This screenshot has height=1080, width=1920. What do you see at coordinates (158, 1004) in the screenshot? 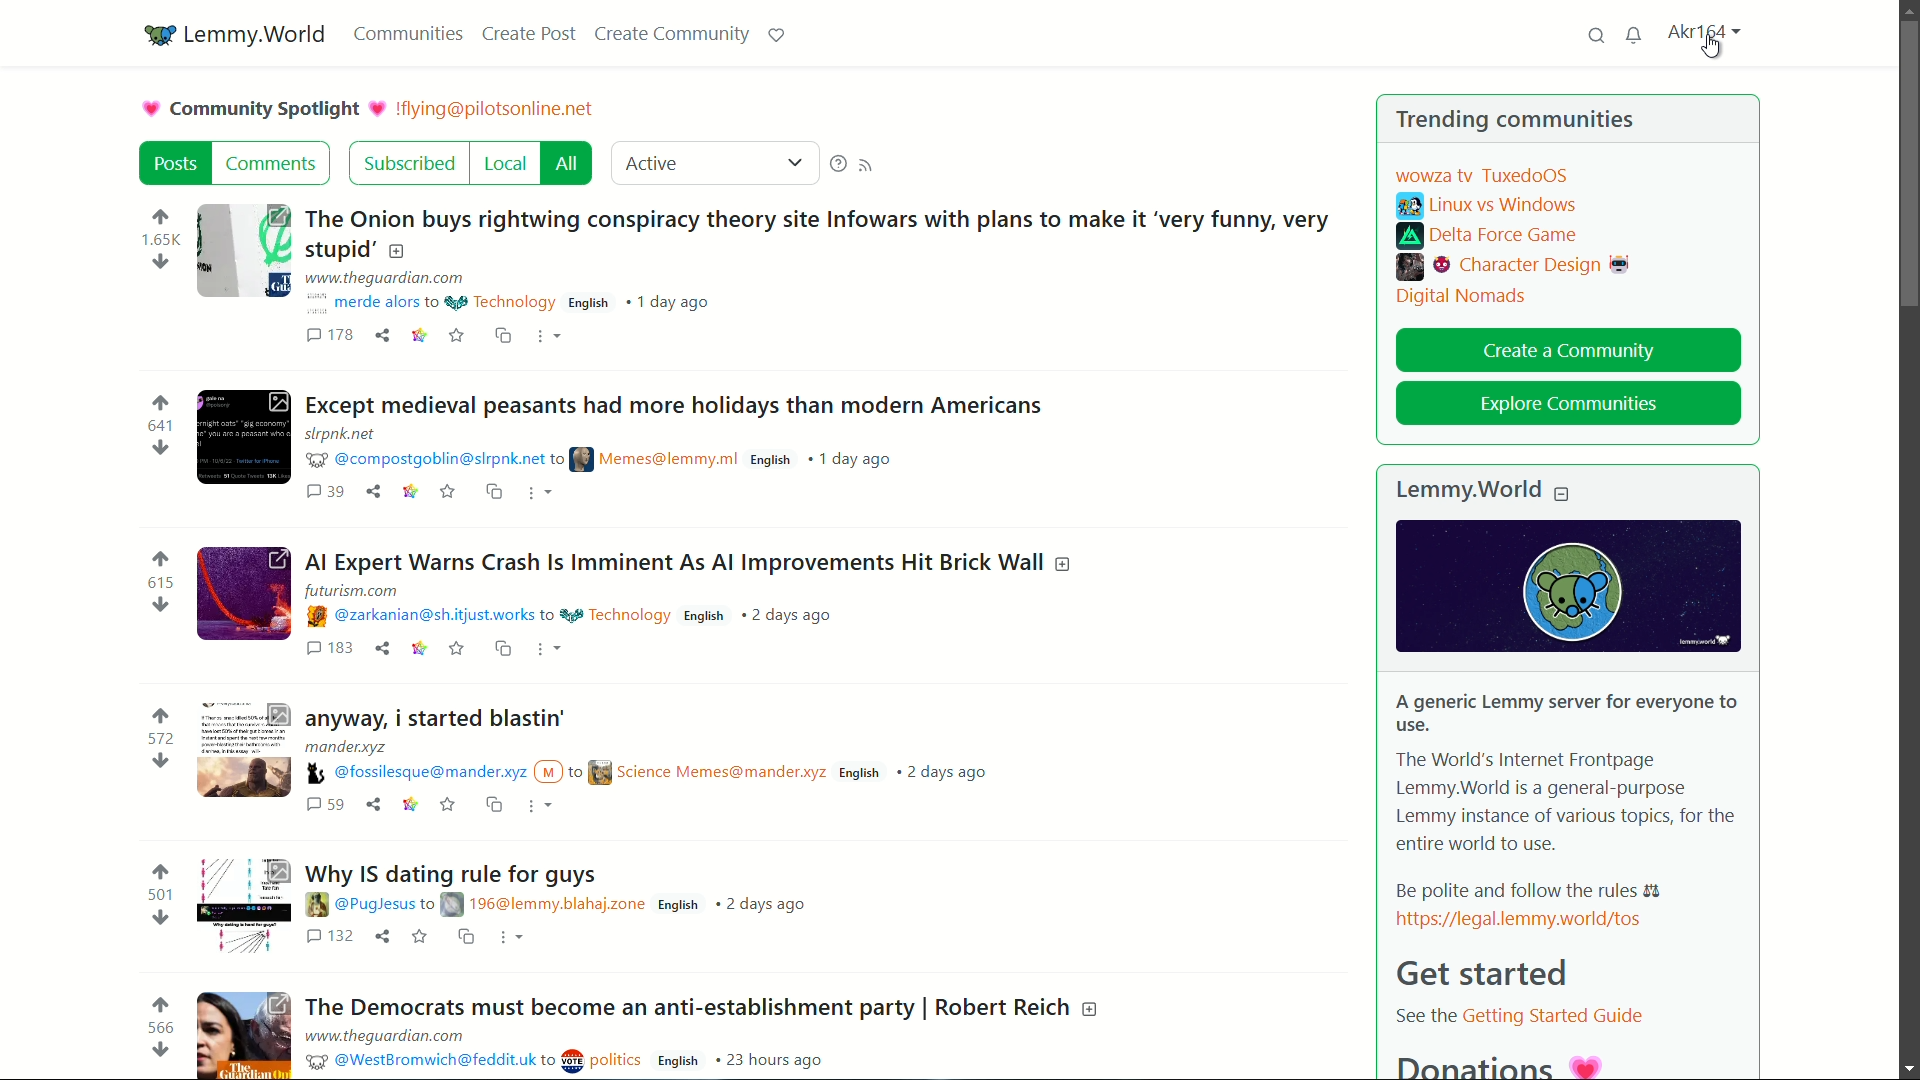
I see `upvote` at bounding box center [158, 1004].